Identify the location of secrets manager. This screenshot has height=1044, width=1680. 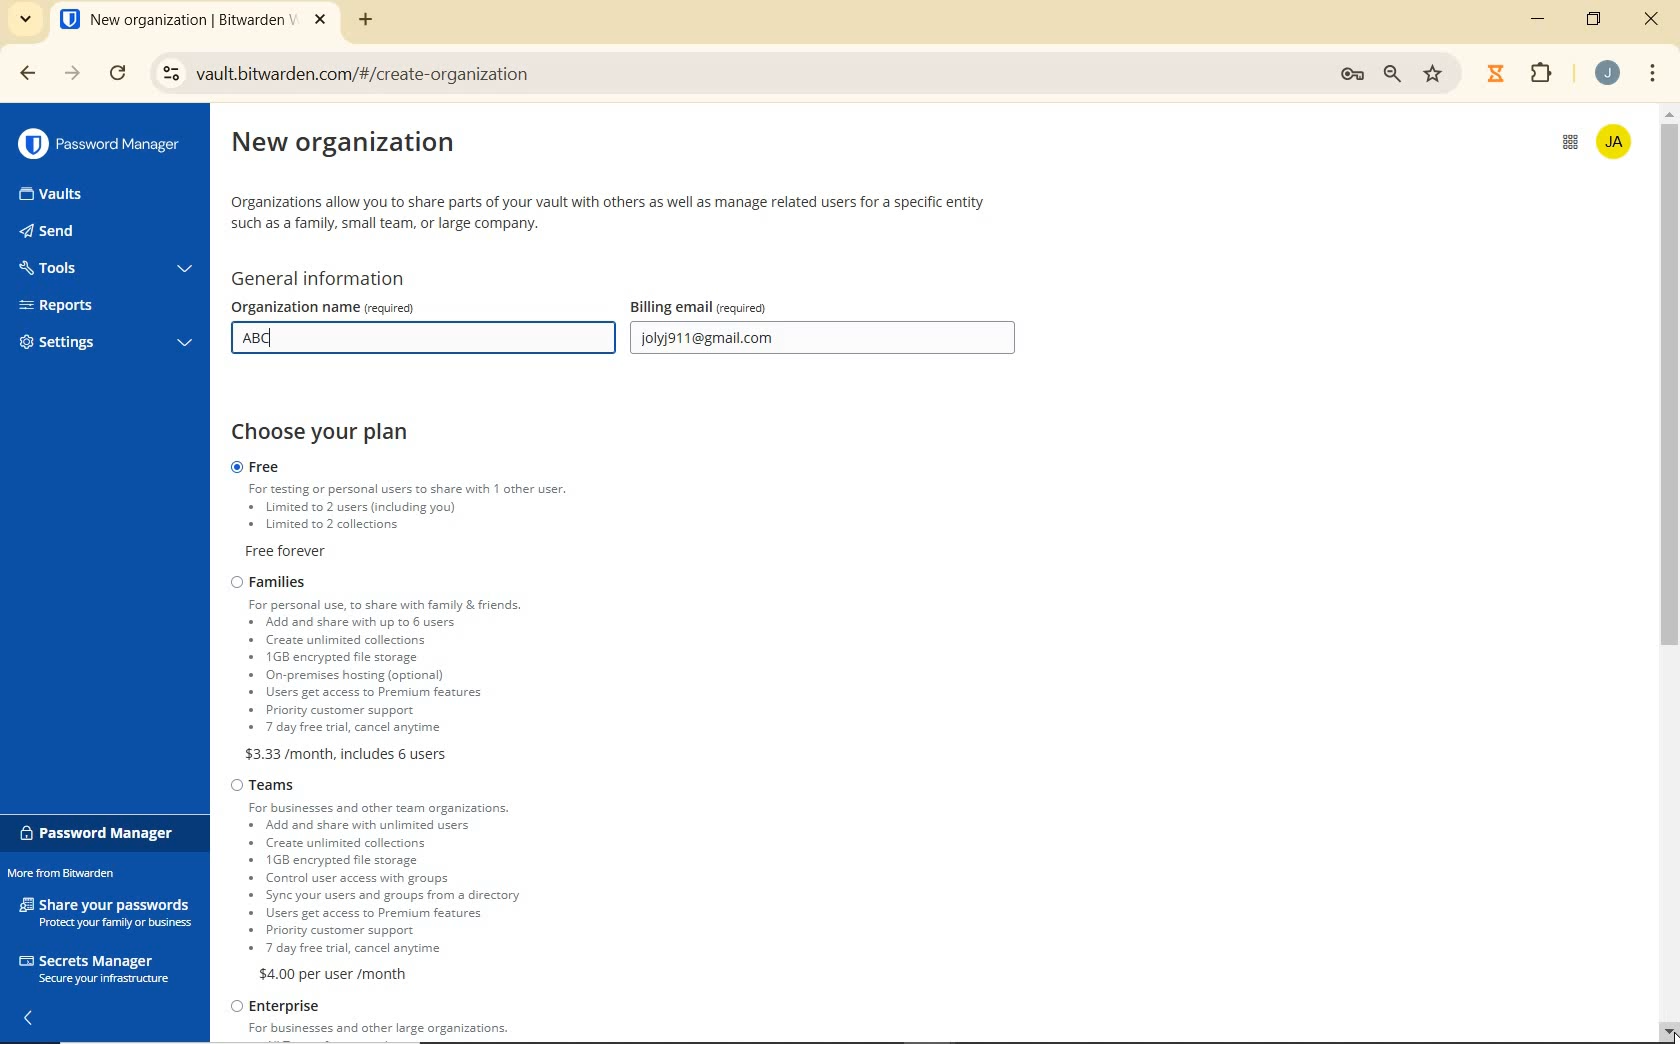
(94, 966).